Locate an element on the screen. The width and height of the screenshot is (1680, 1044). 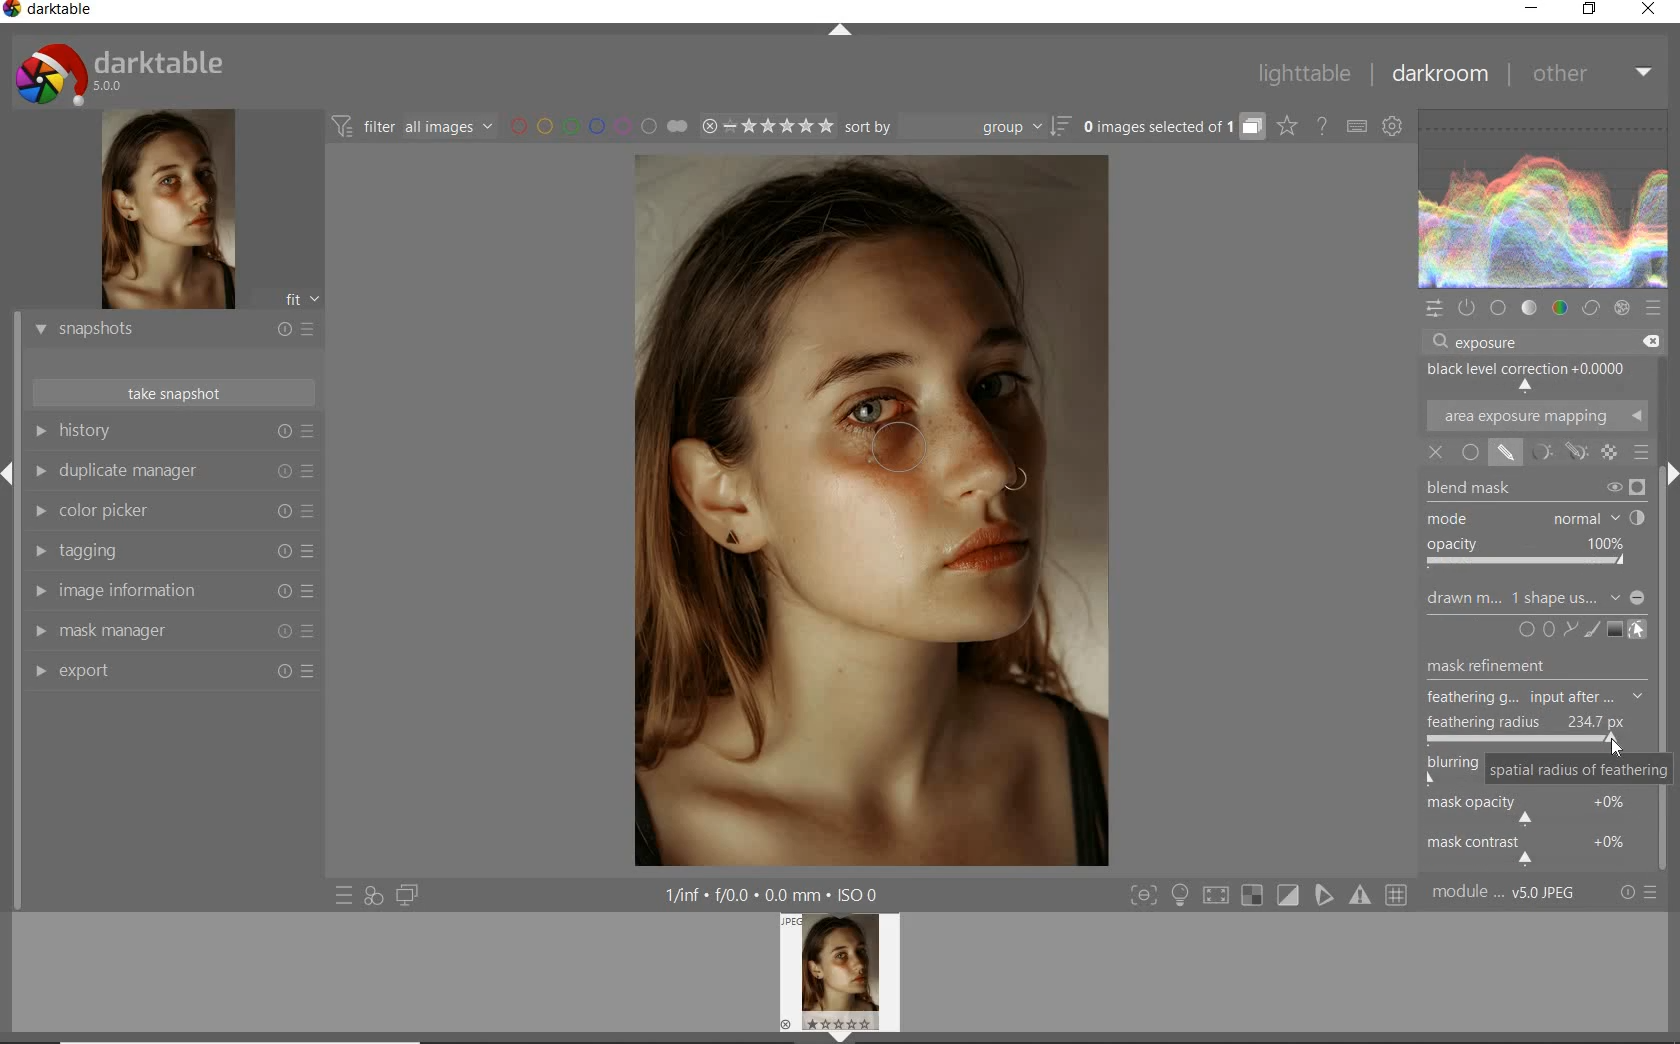
snapshots is located at coordinates (171, 330).